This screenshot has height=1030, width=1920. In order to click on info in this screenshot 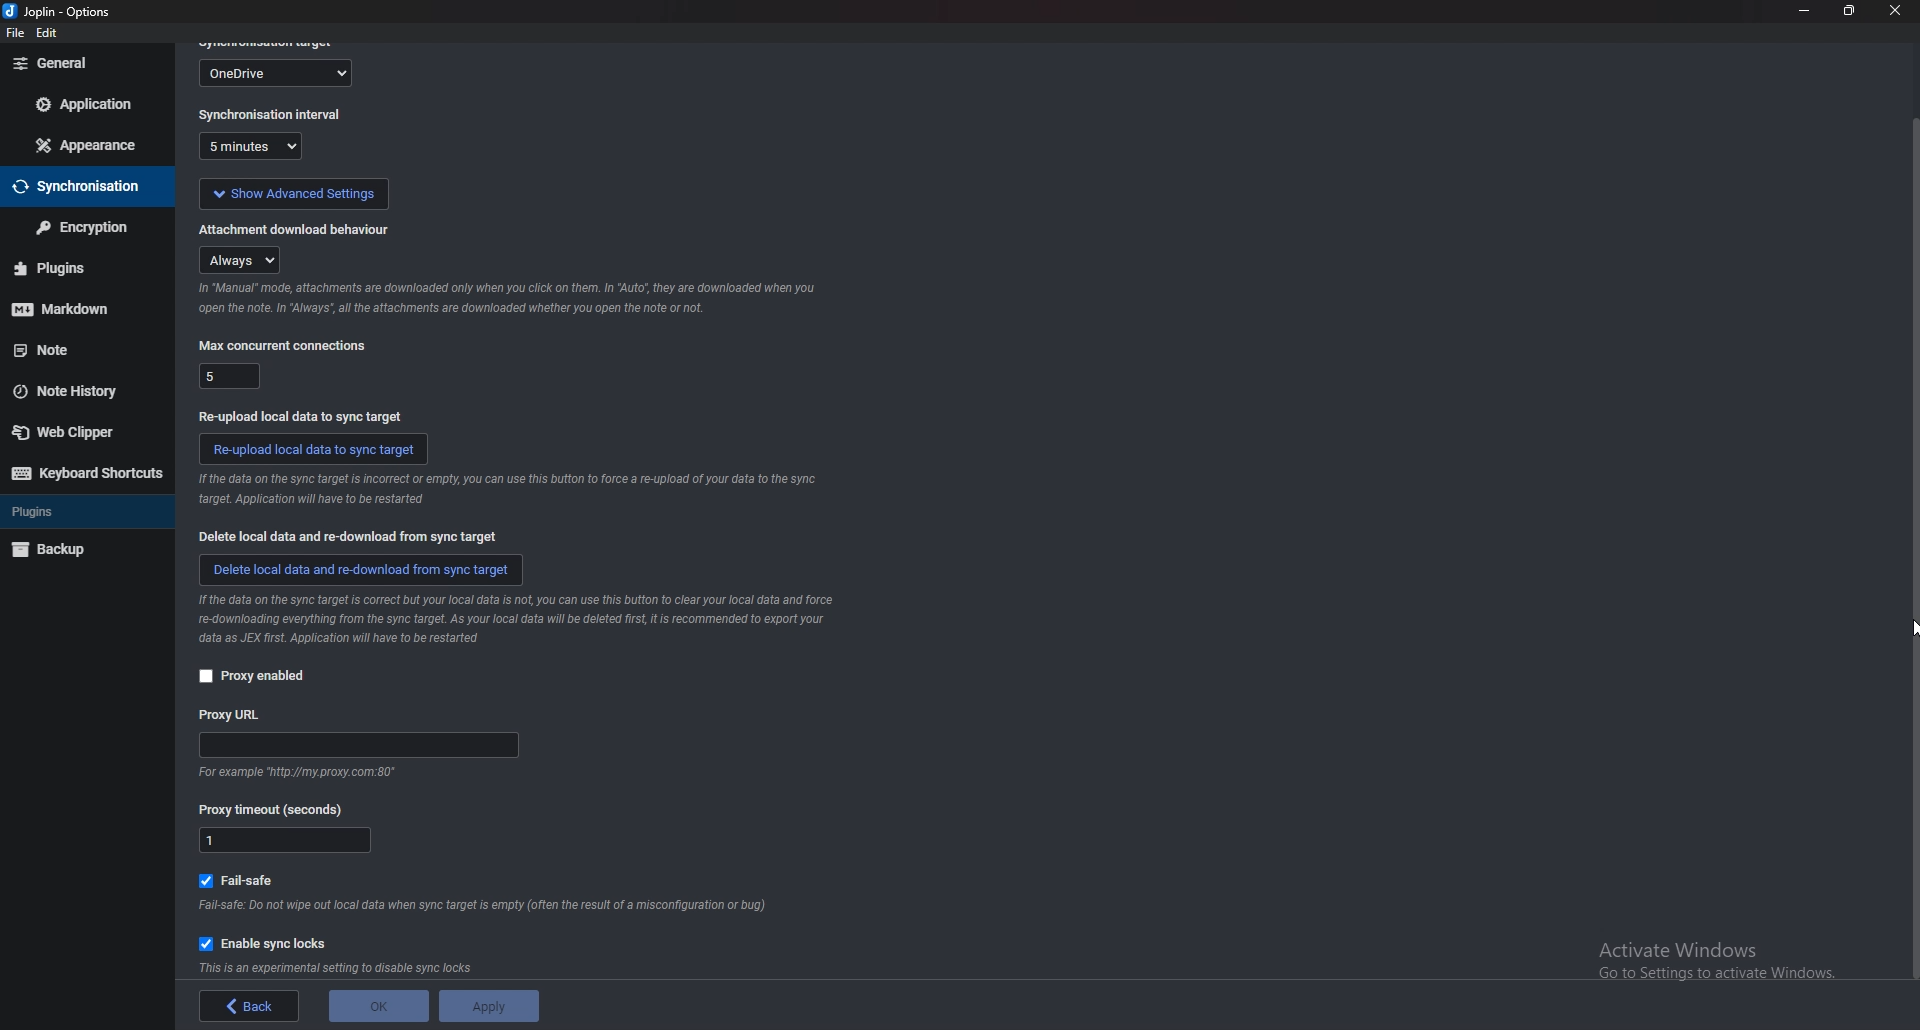, I will do `click(504, 492)`.